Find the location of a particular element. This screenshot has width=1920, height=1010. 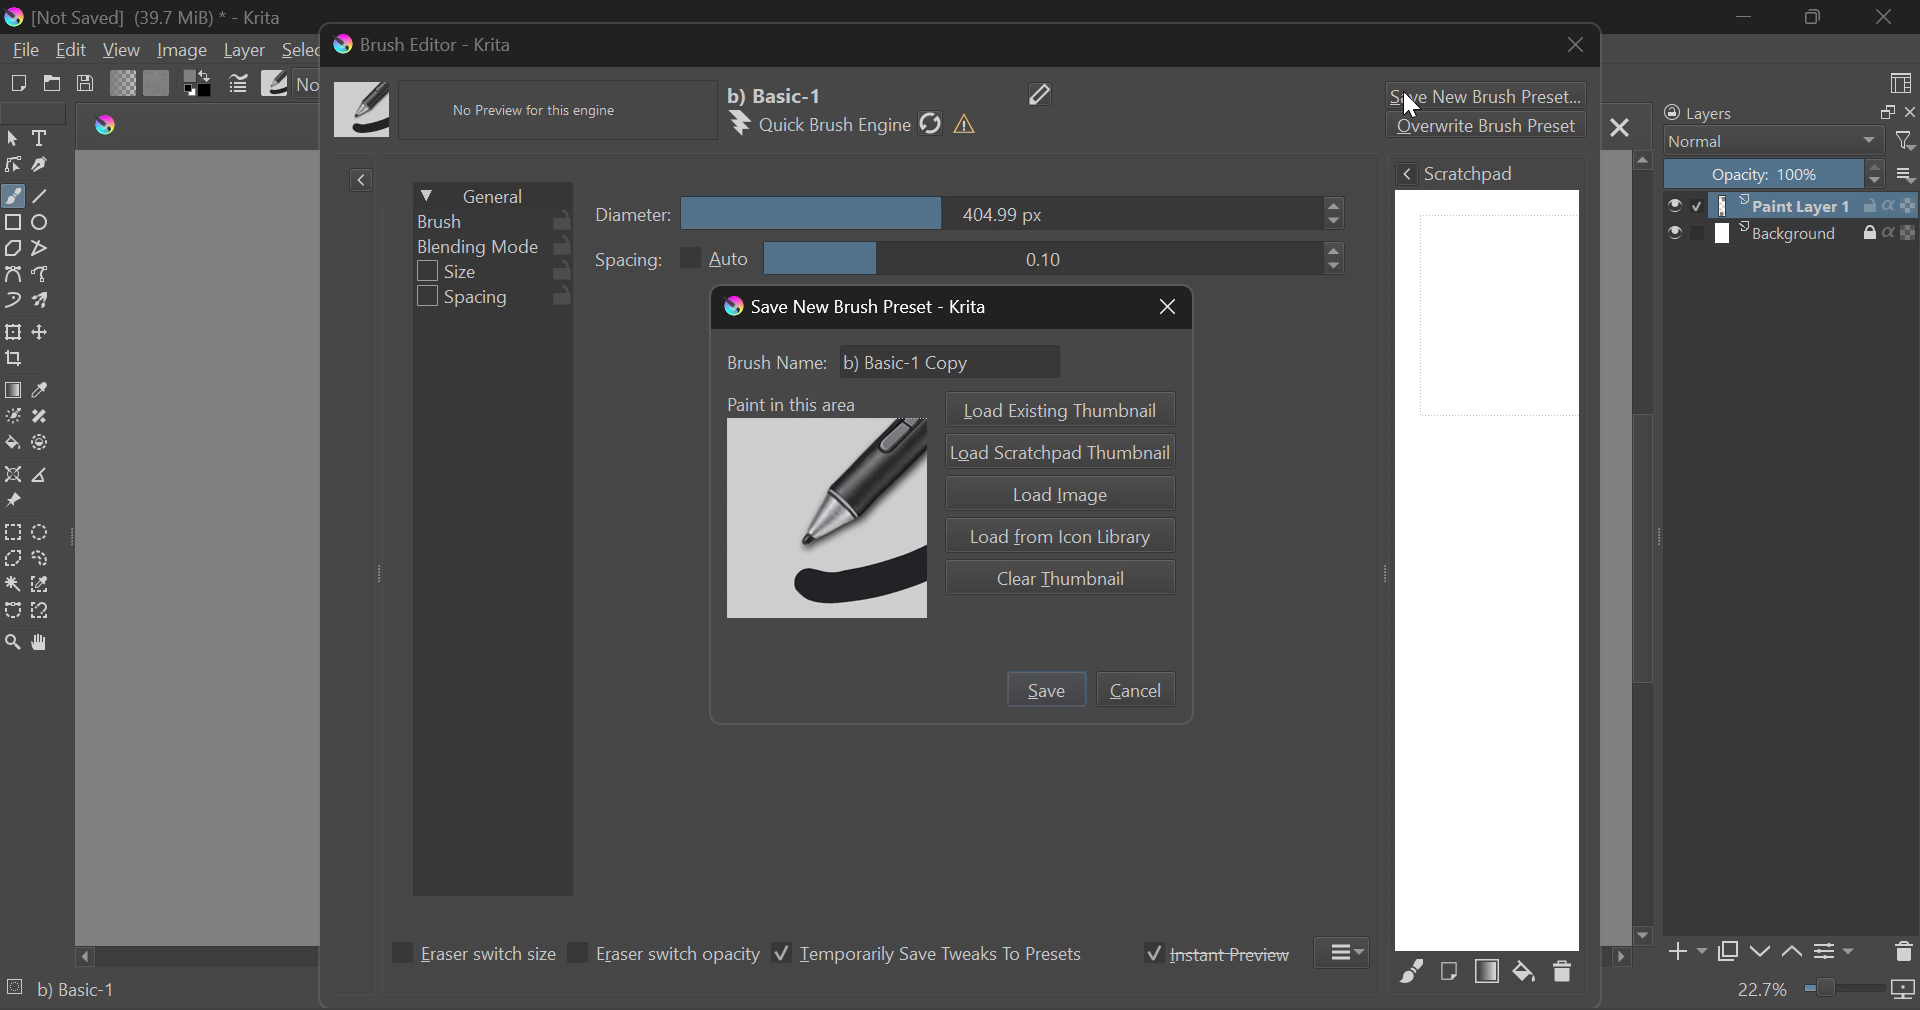

Opacity is located at coordinates (1790, 175).